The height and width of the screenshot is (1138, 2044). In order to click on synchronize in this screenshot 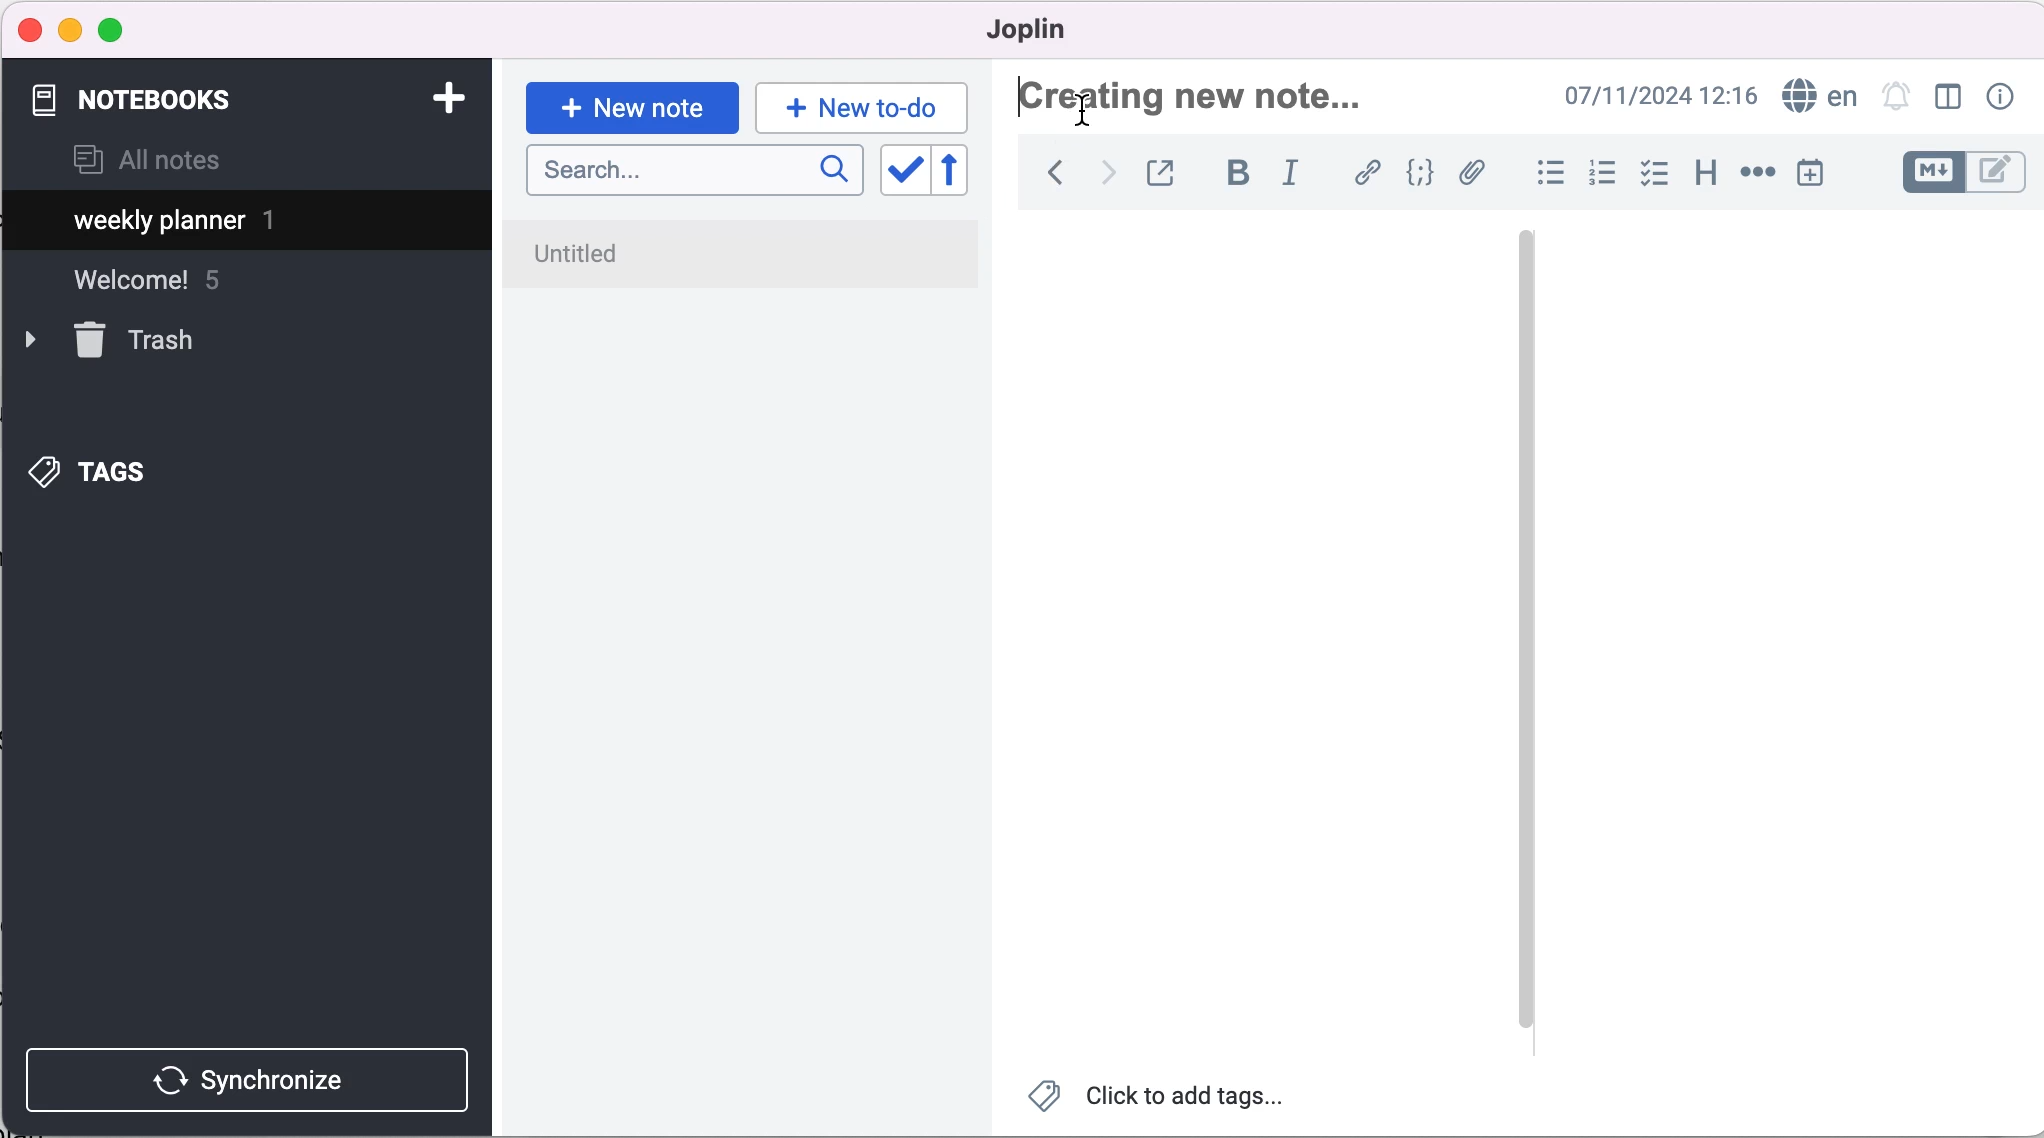, I will do `click(252, 1079)`.